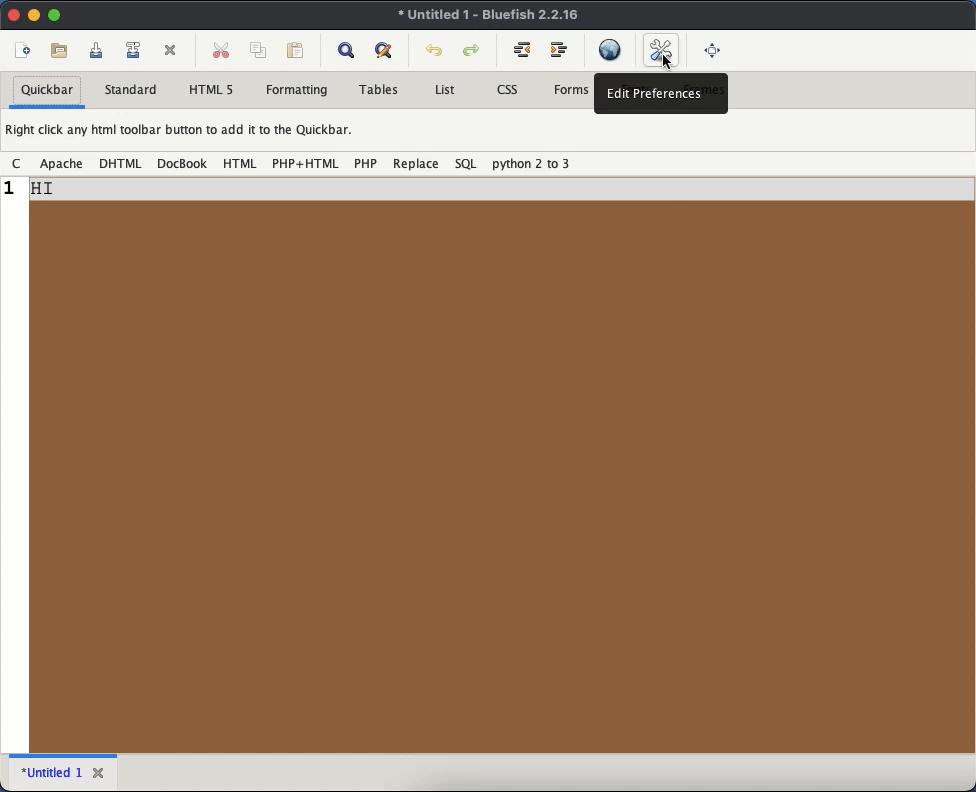 Image resolution: width=976 pixels, height=792 pixels. What do you see at coordinates (435, 50) in the screenshot?
I see `undo` at bounding box center [435, 50].